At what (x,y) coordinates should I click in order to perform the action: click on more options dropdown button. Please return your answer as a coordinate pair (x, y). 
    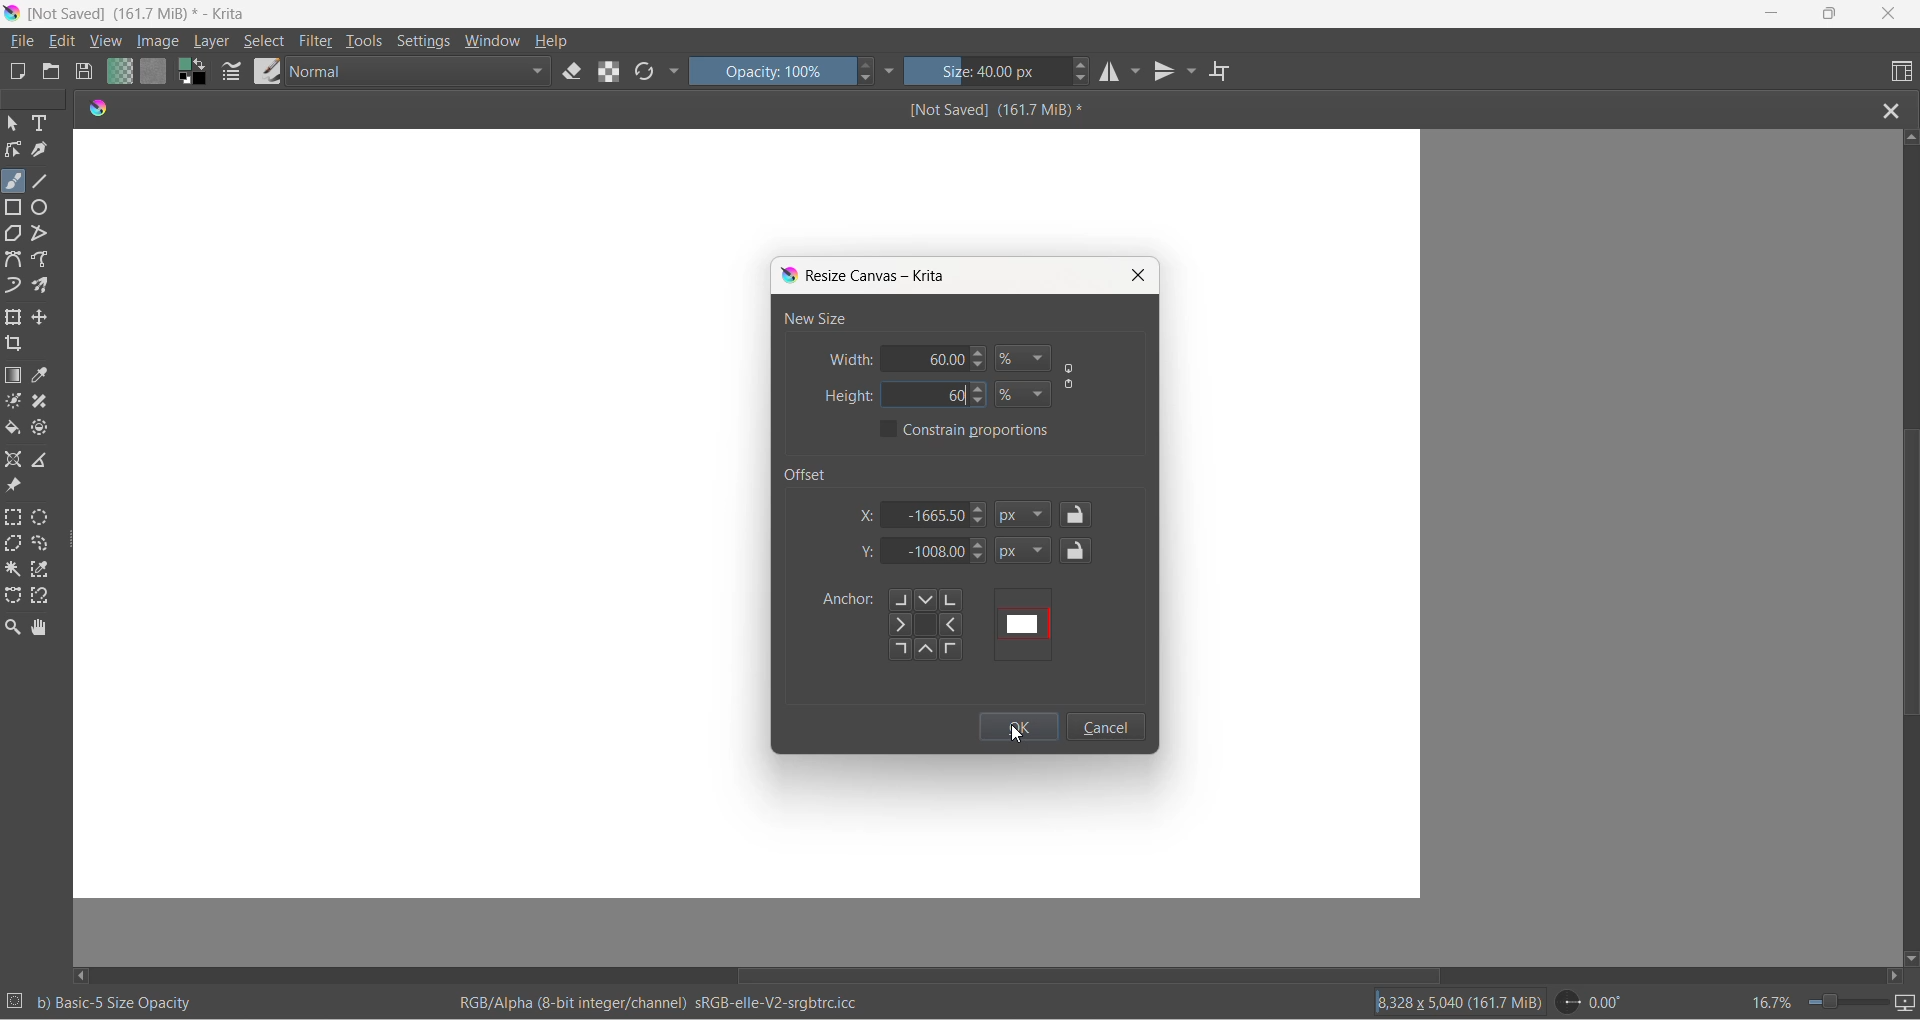
    Looking at the image, I should click on (674, 73).